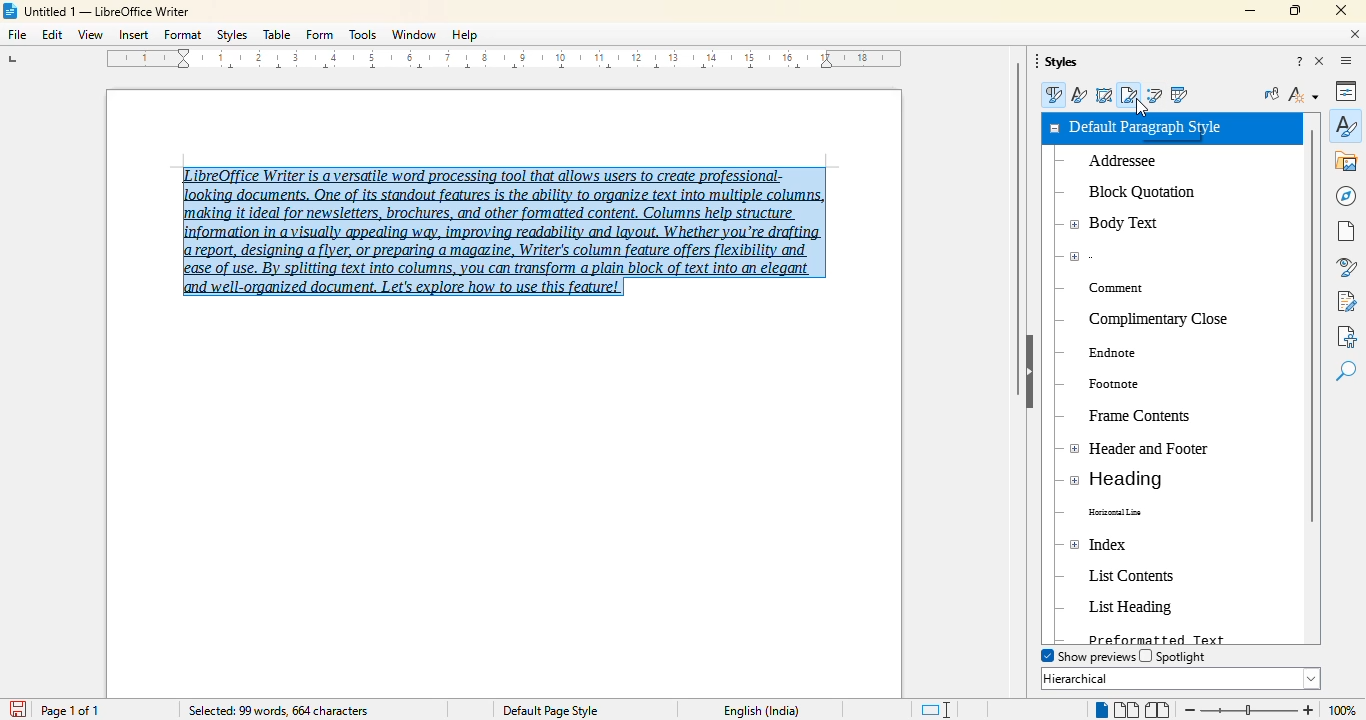  What do you see at coordinates (133, 35) in the screenshot?
I see `insert` at bounding box center [133, 35].